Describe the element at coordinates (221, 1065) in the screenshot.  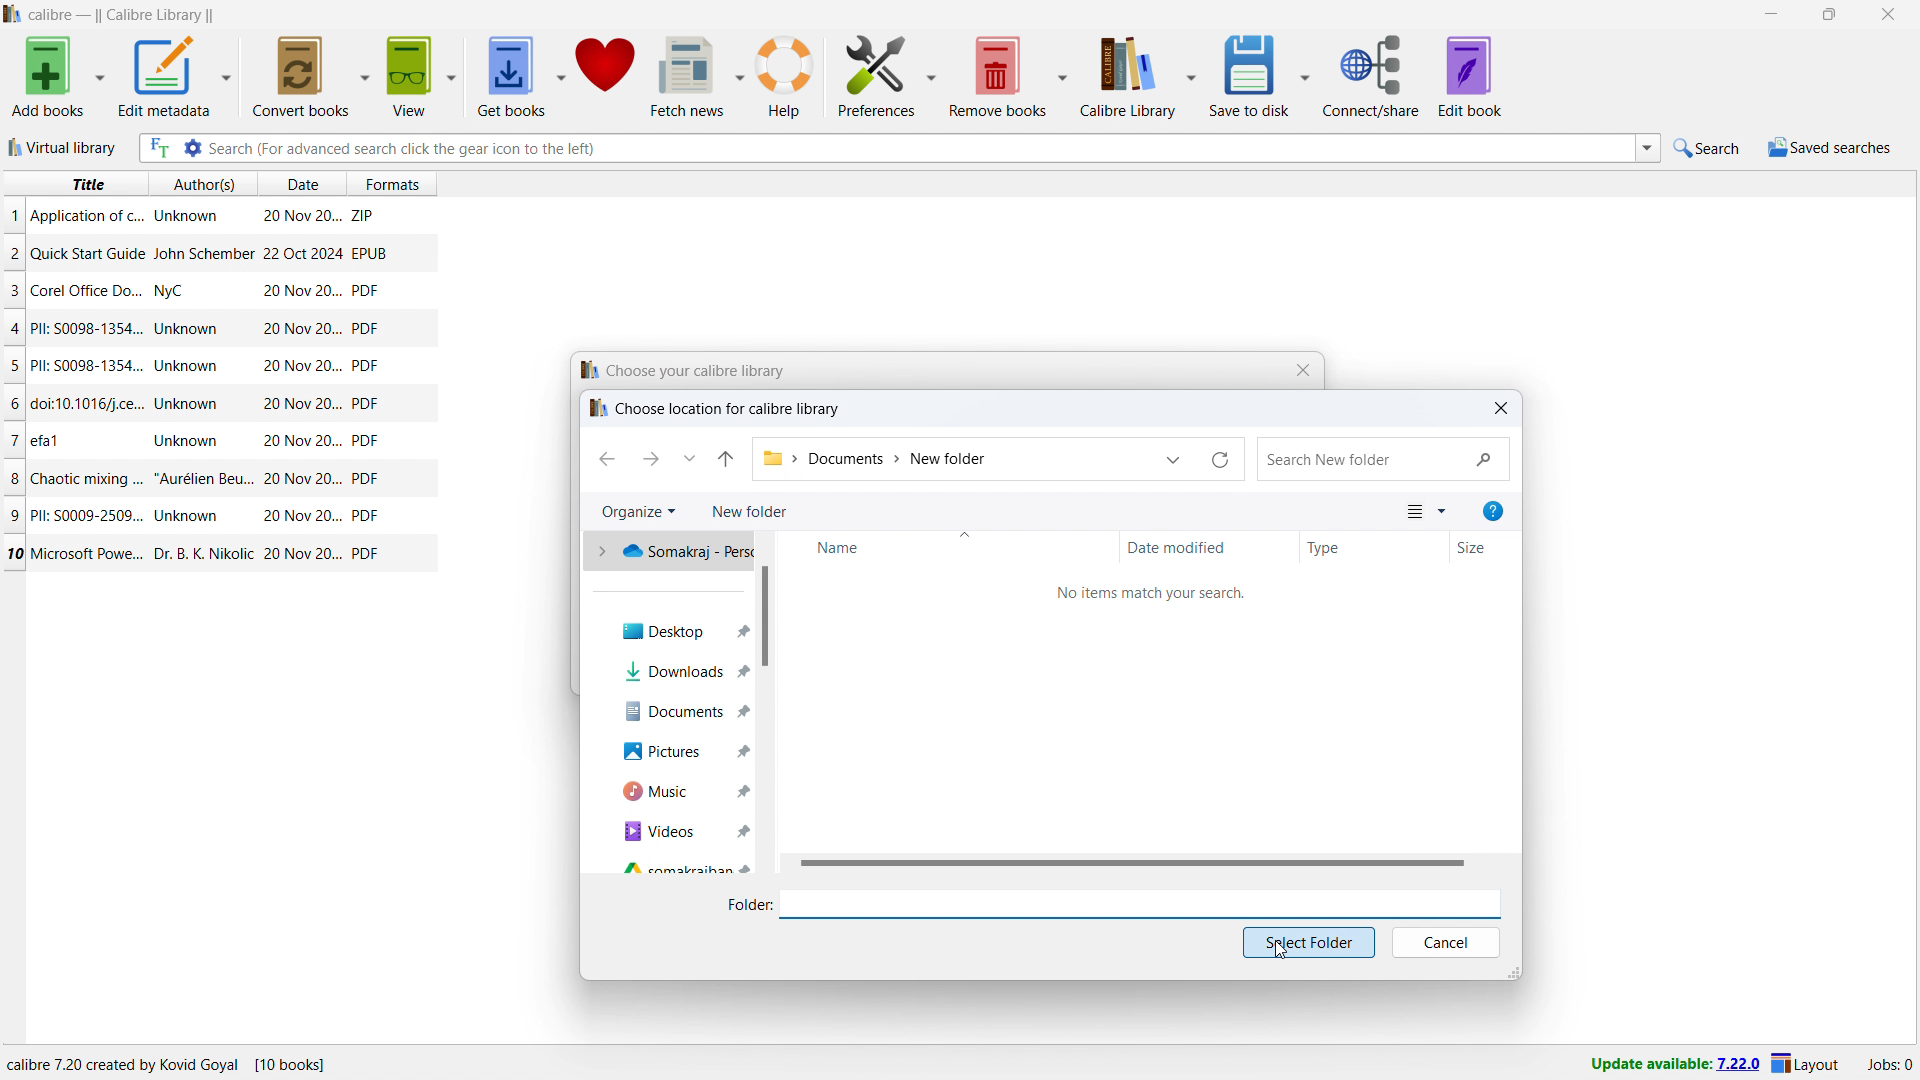
I see `Location` at that location.